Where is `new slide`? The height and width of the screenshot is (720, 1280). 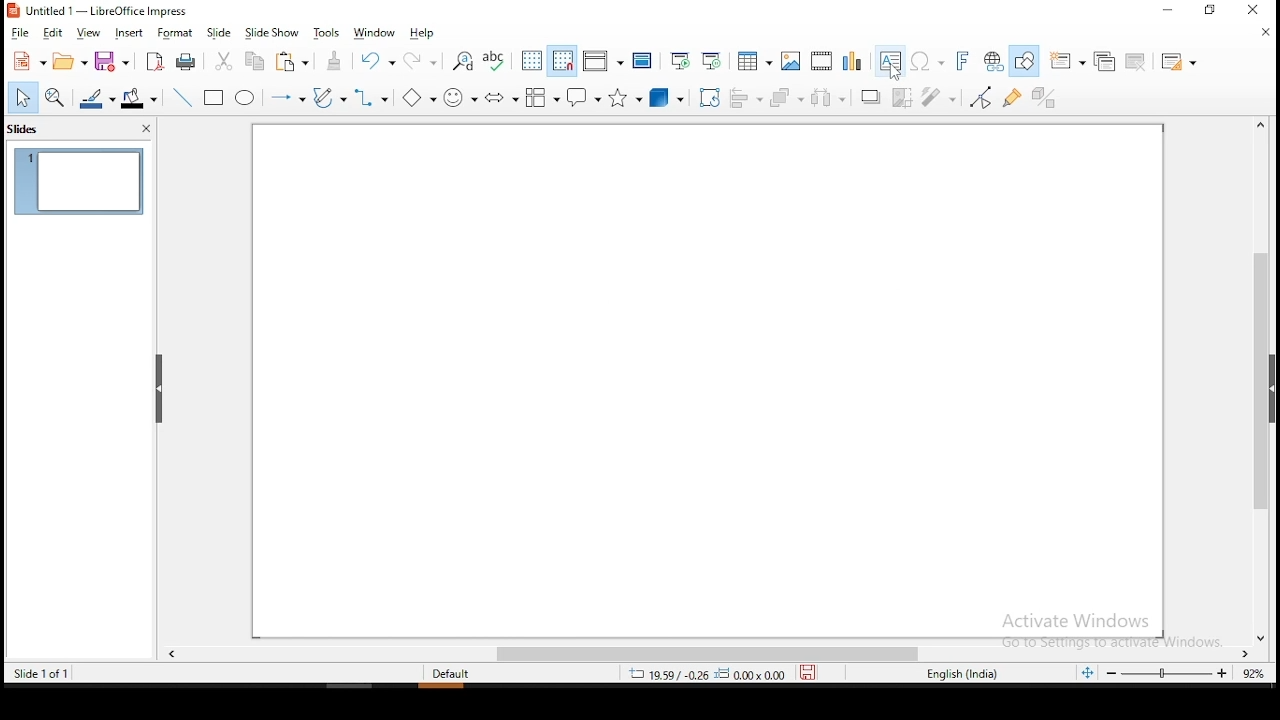 new slide is located at coordinates (1069, 58).